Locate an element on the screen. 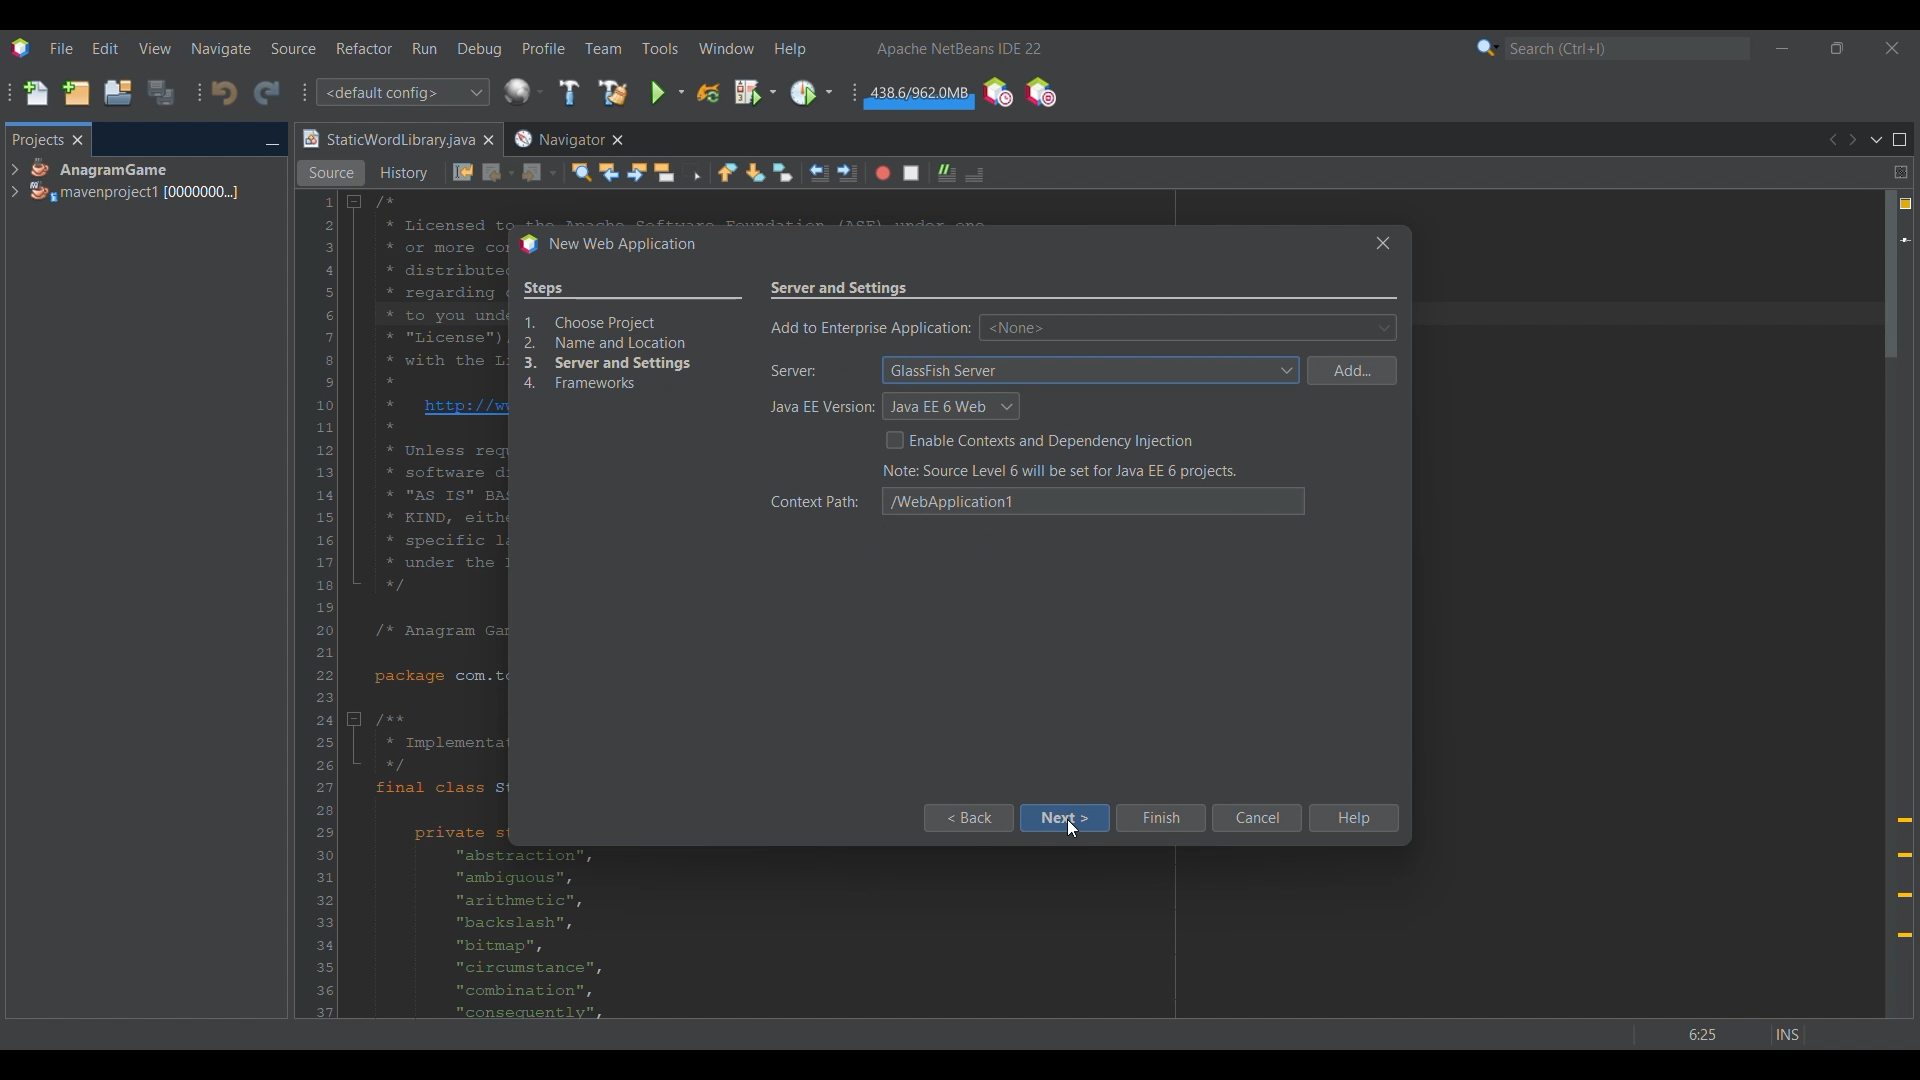  Toggle bookmarks is located at coordinates (782, 172).